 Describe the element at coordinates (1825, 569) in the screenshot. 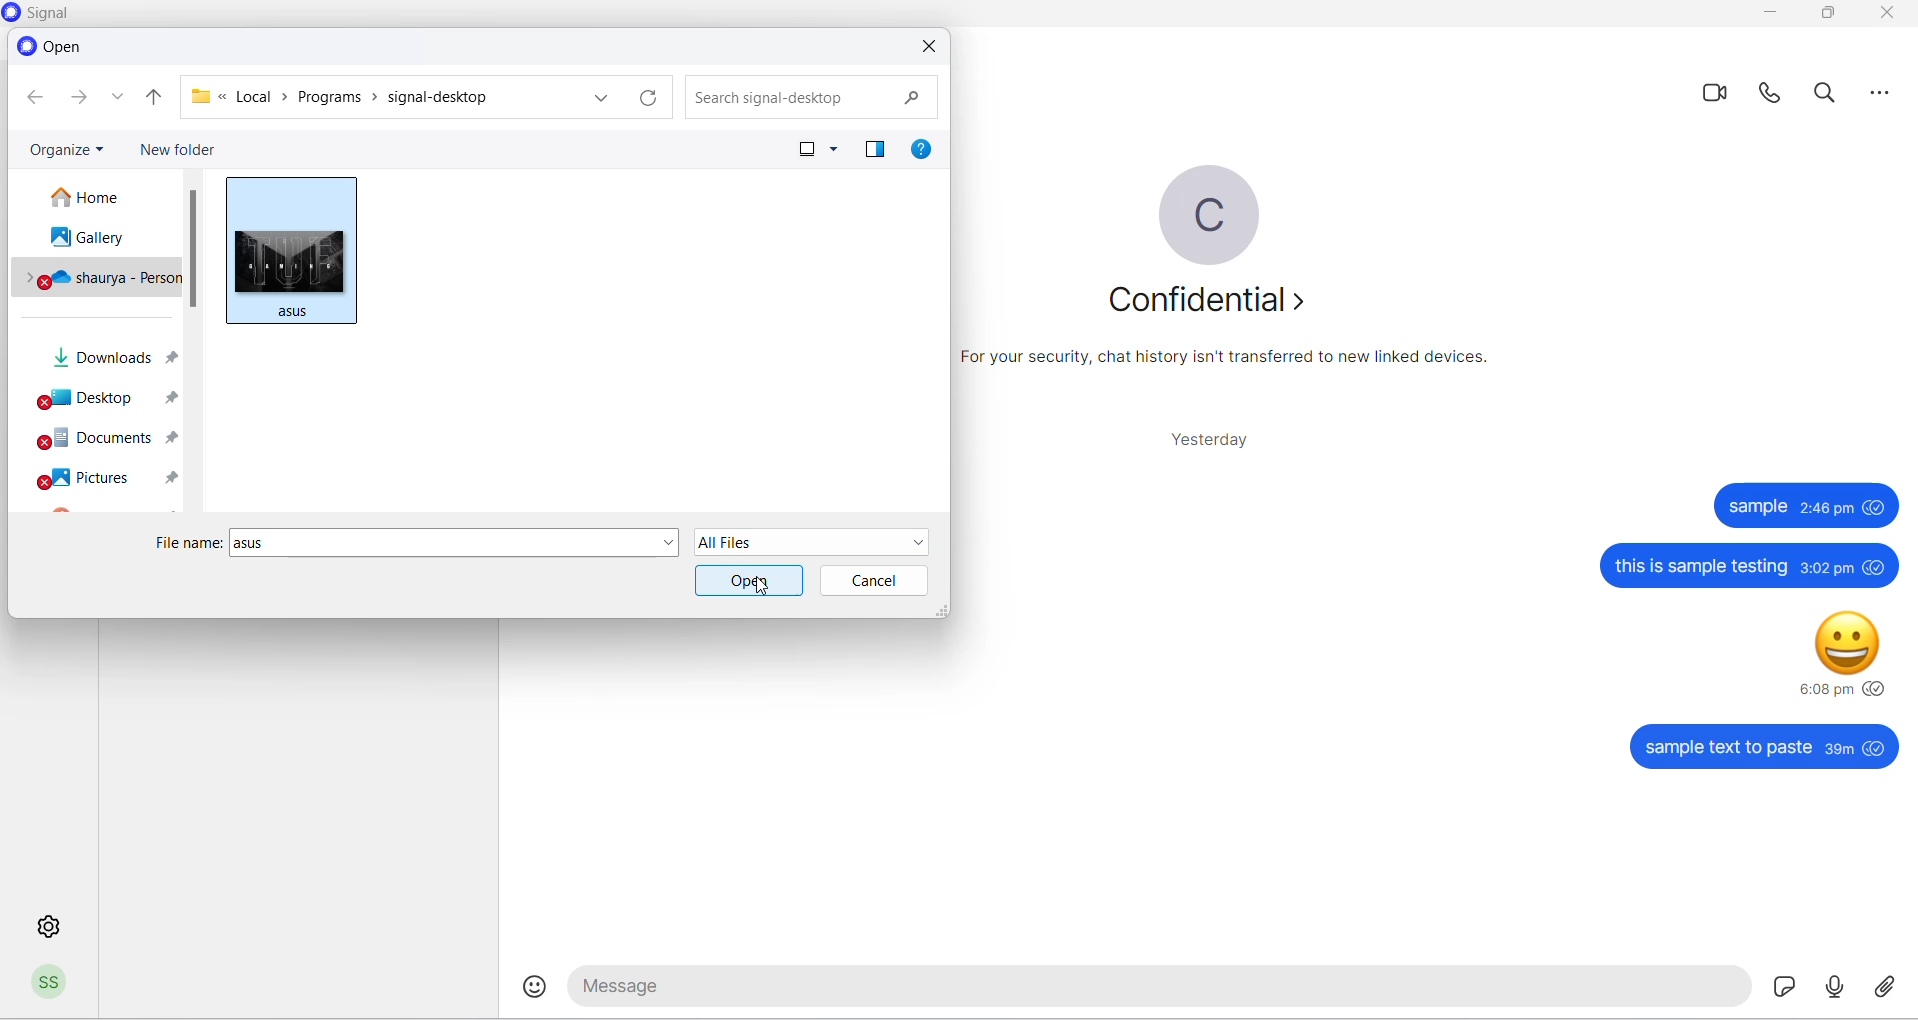

I see `3:02 pm` at that location.